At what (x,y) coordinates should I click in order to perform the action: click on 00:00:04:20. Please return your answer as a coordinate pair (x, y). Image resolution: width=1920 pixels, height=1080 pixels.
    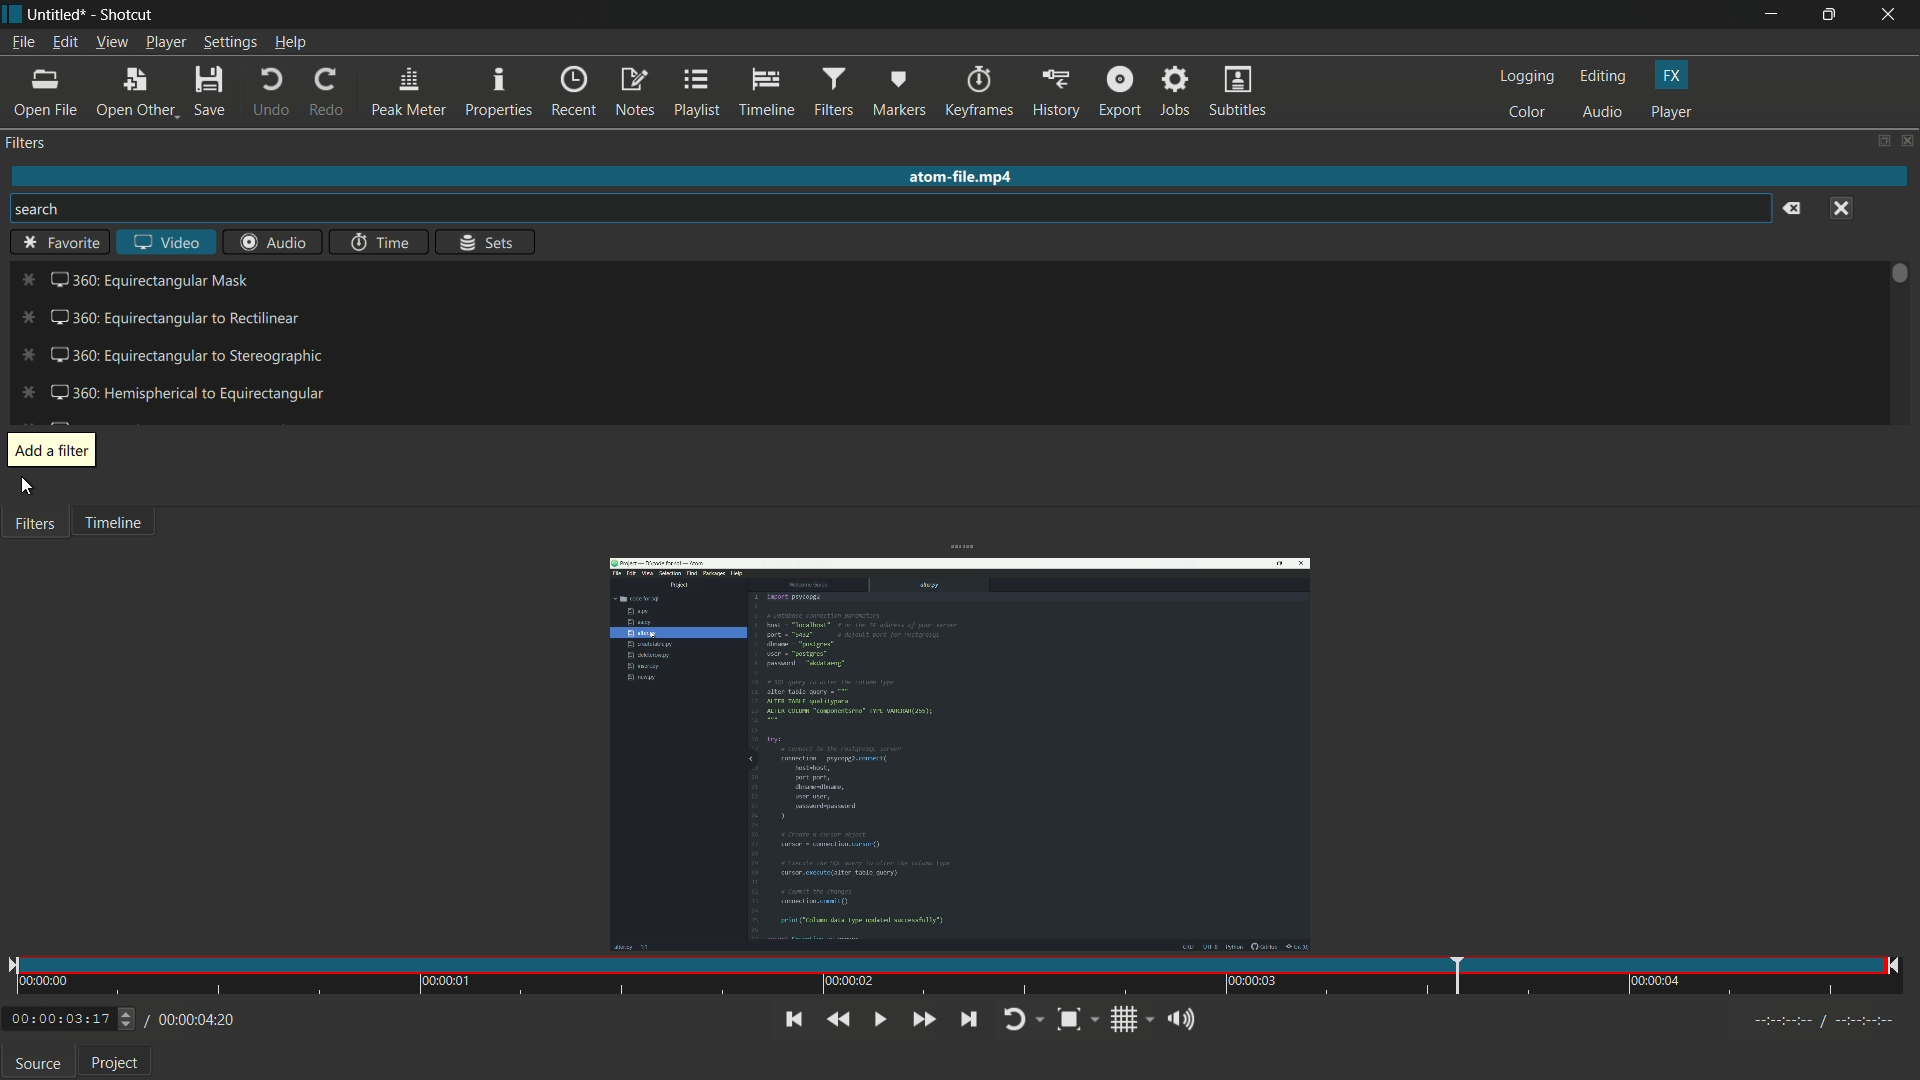
    Looking at the image, I should click on (191, 1021).